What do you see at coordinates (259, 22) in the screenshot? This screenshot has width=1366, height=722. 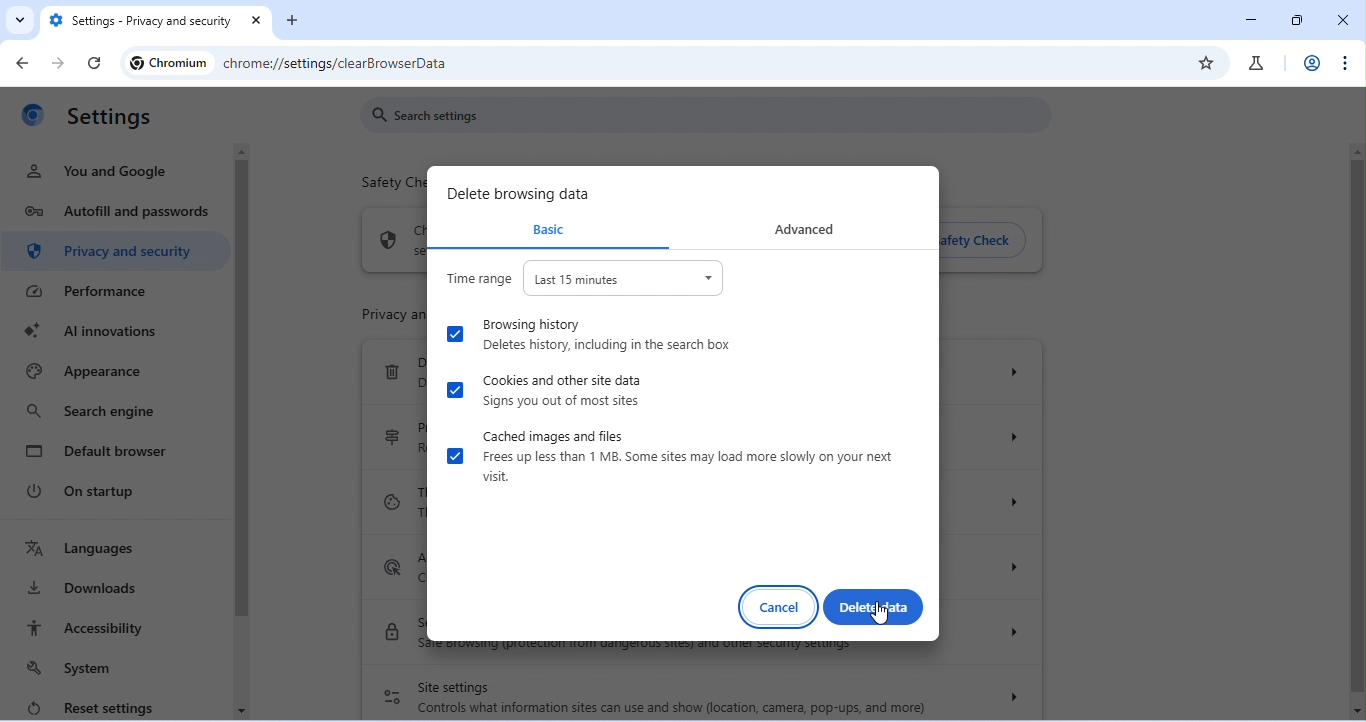 I see `close` at bounding box center [259, 22].